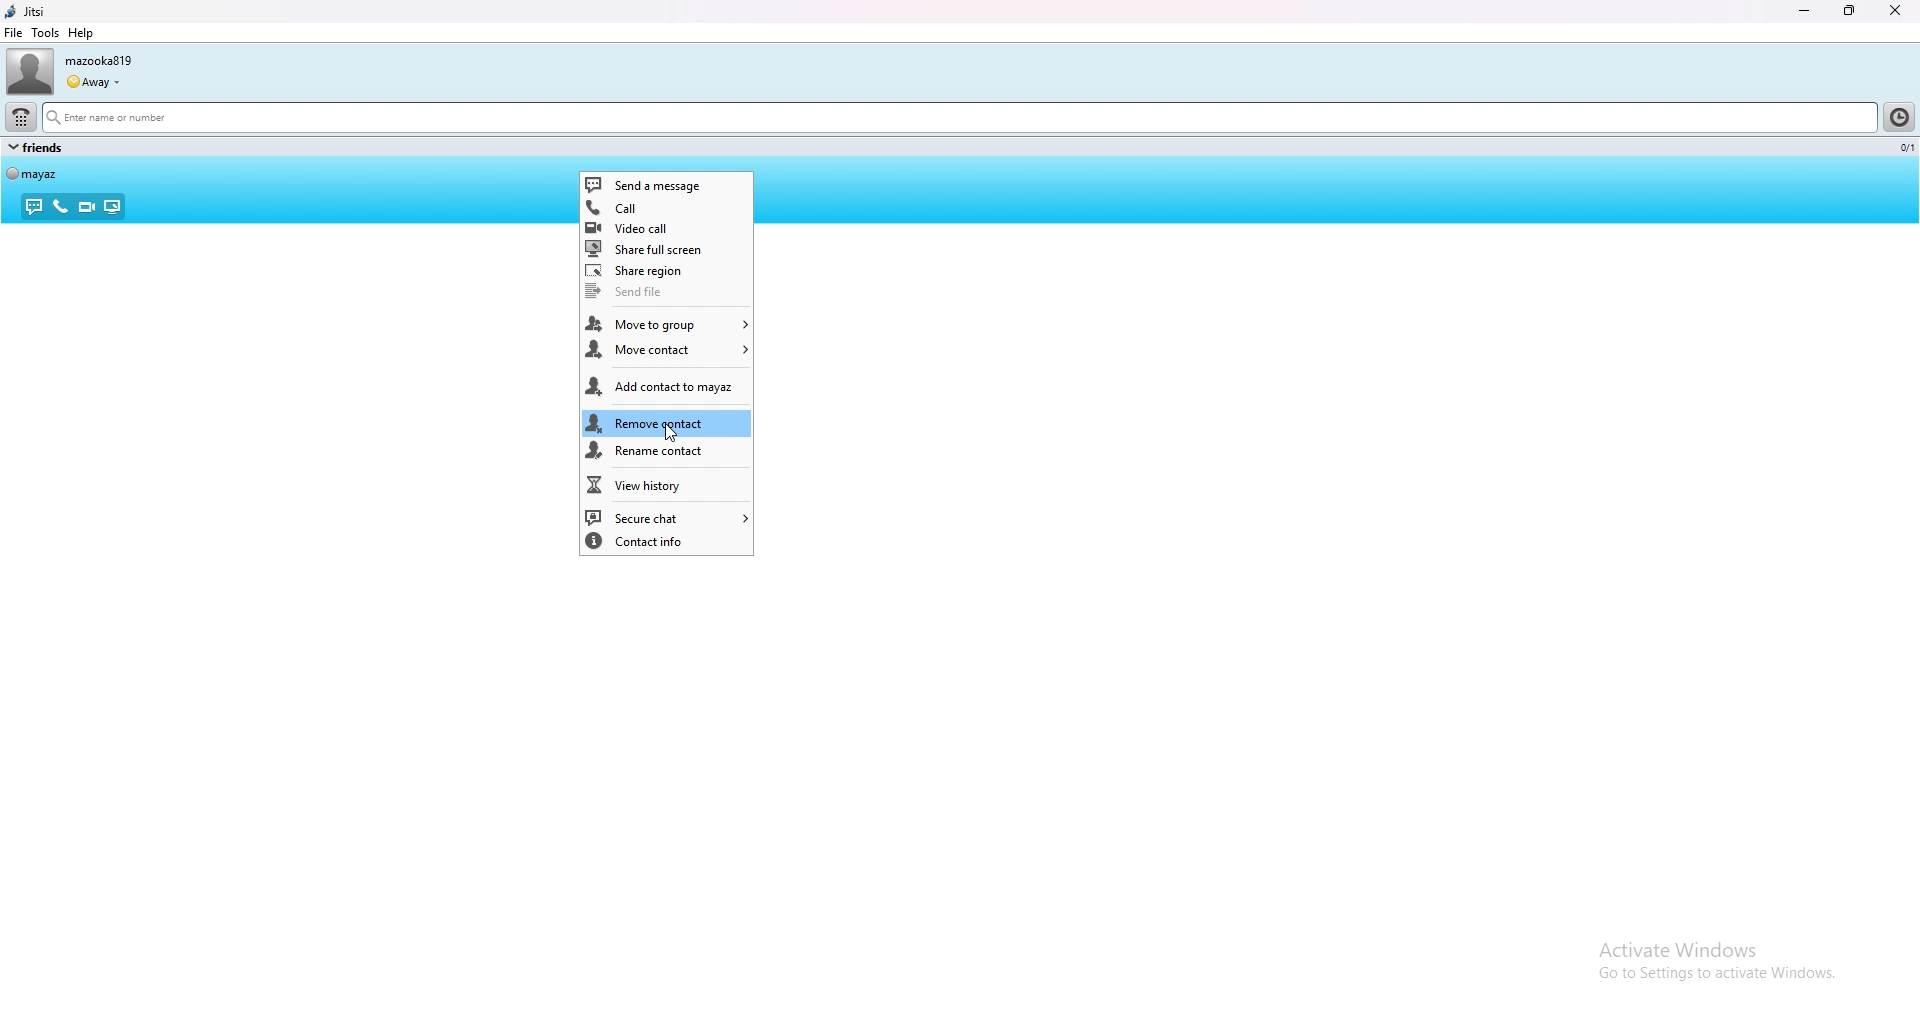 This screenshot has width=1920, height=1030. What do you see at coordinates (61, 206) in the screenshot?
I see `voice call` at bounding box center [61, 206].